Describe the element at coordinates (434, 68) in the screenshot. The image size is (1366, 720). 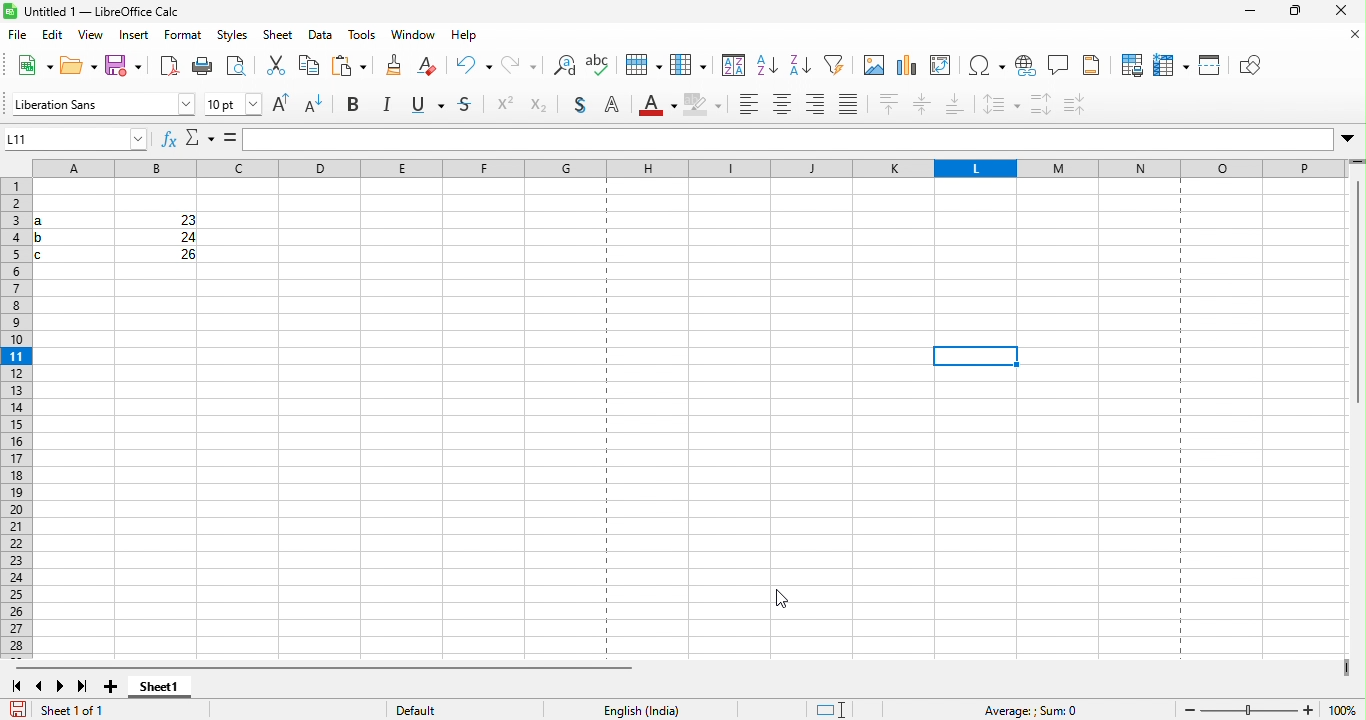
I see `undo` at that location.